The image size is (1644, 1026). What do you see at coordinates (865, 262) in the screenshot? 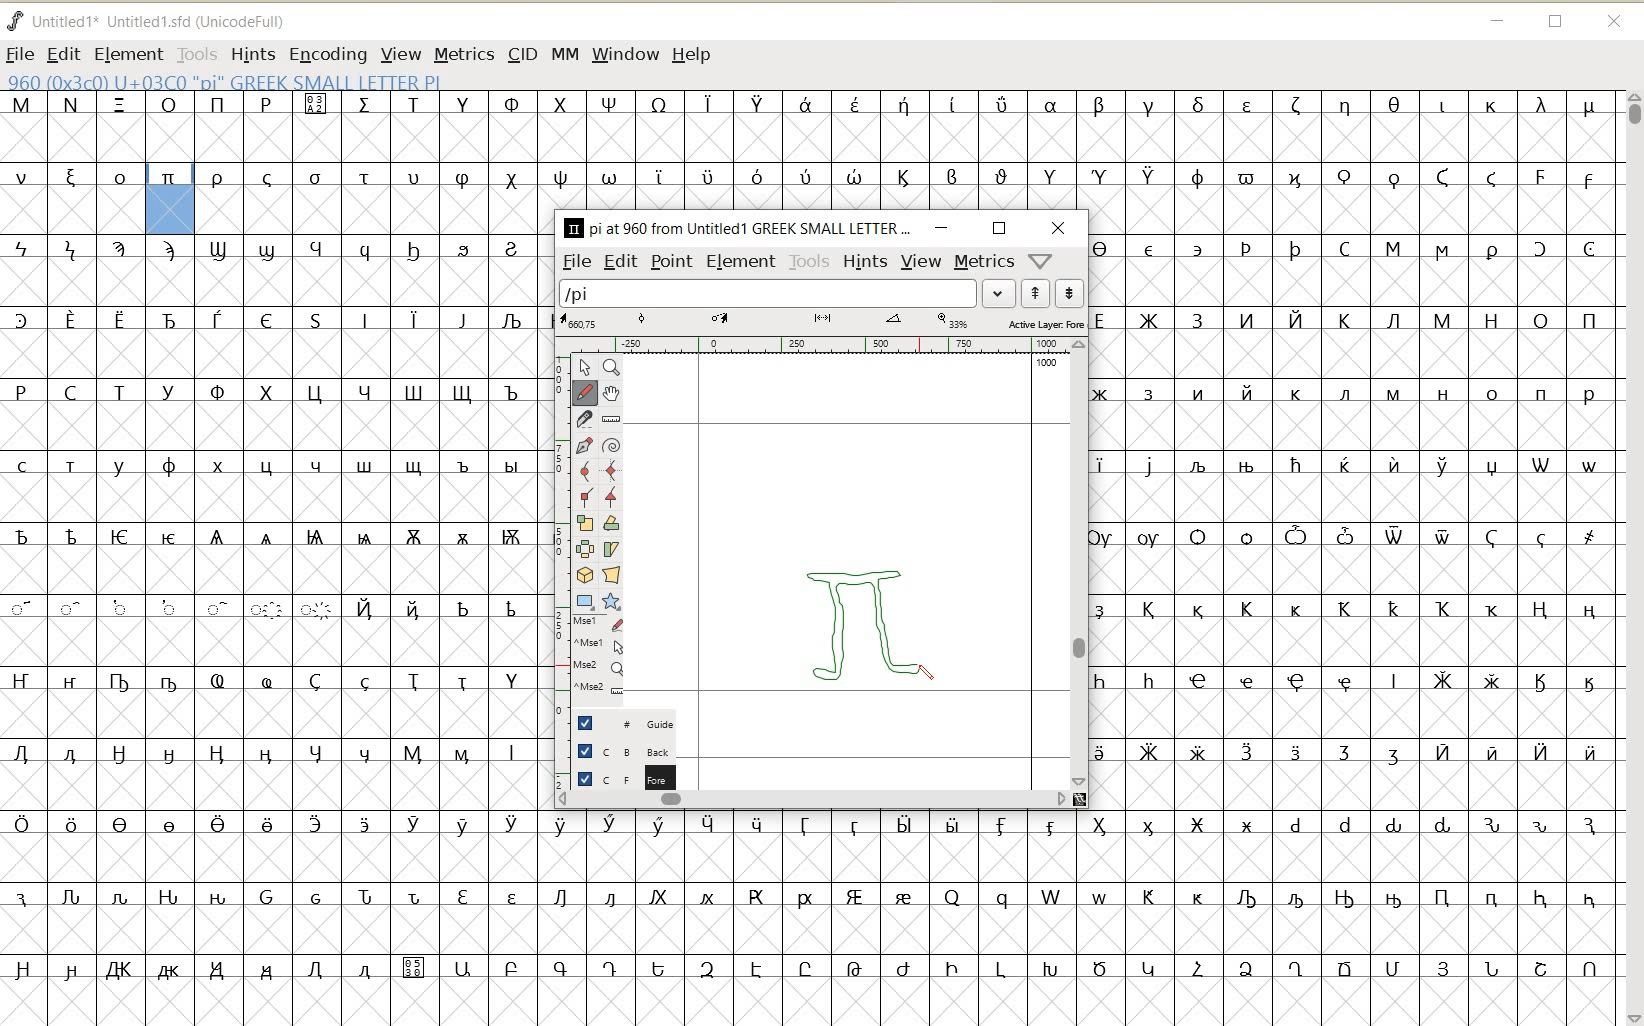
I see `HINTS` at bounding box center [865, 262].